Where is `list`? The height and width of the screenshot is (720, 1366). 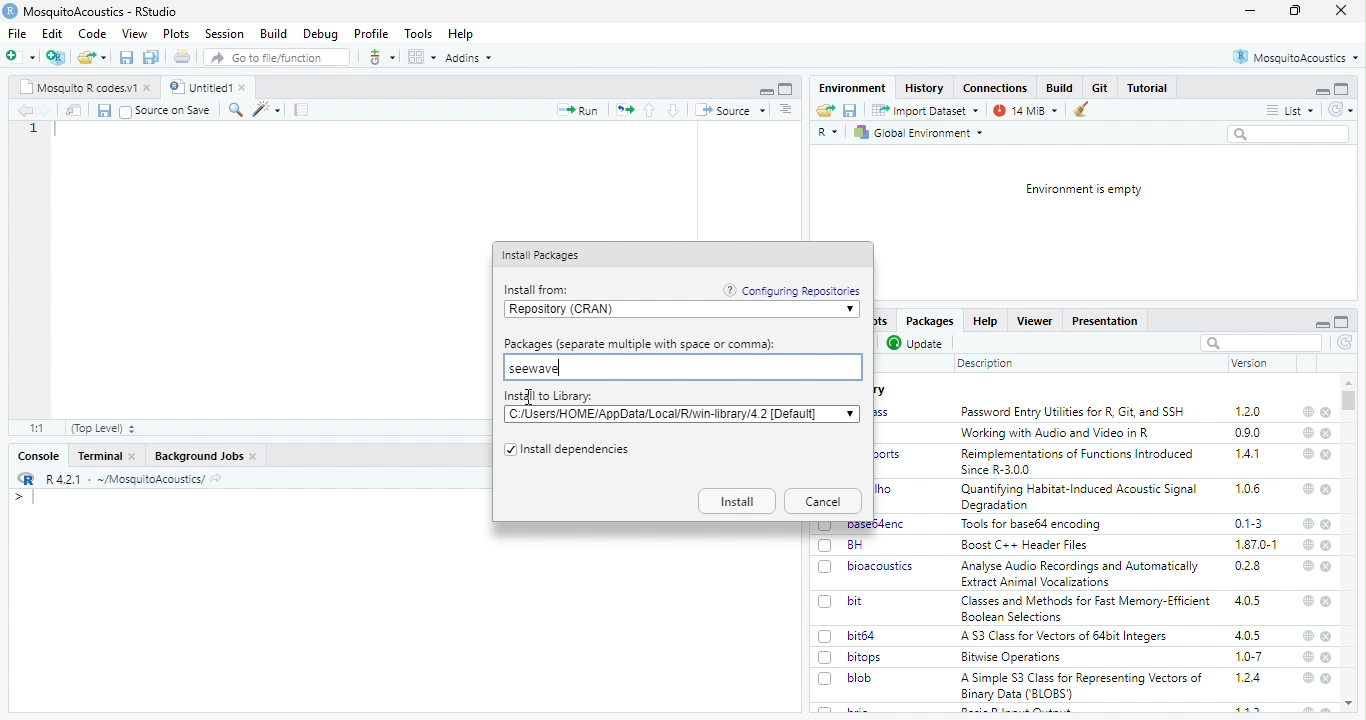
list is located at coordinates (1291, 111).